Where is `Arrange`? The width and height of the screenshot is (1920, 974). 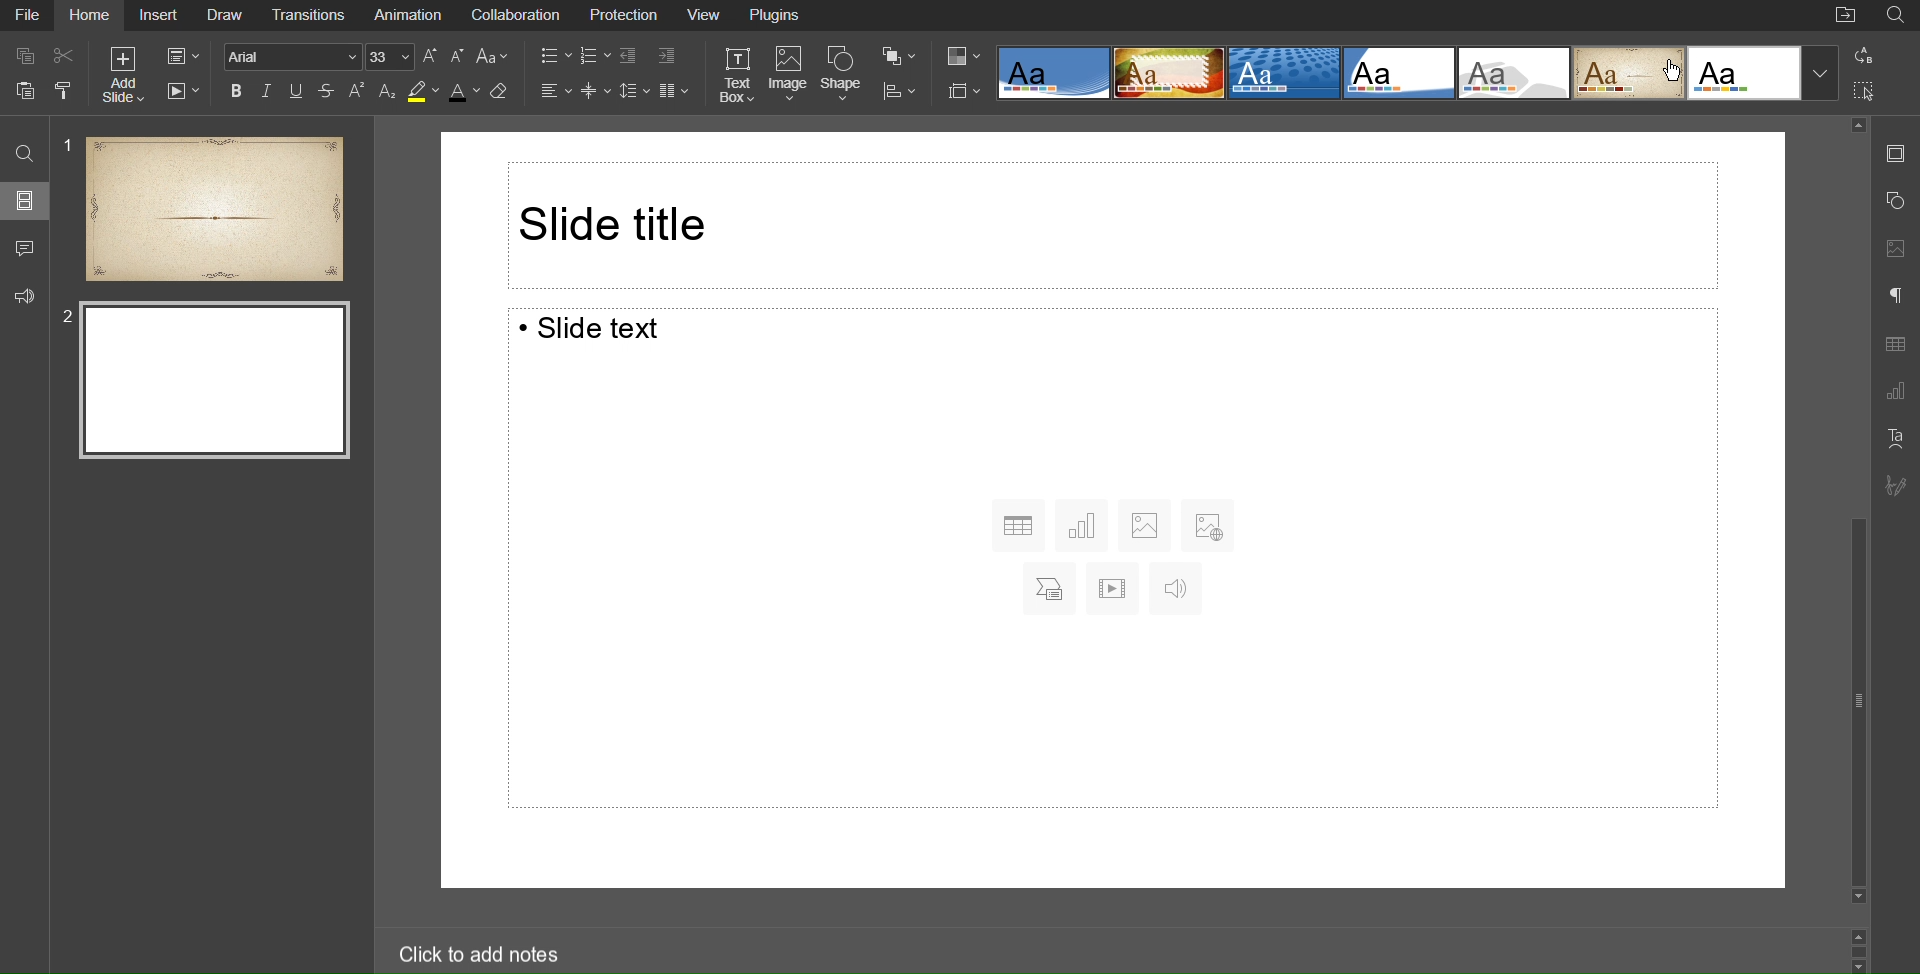
Arrange is located at coordinates (896, 56).